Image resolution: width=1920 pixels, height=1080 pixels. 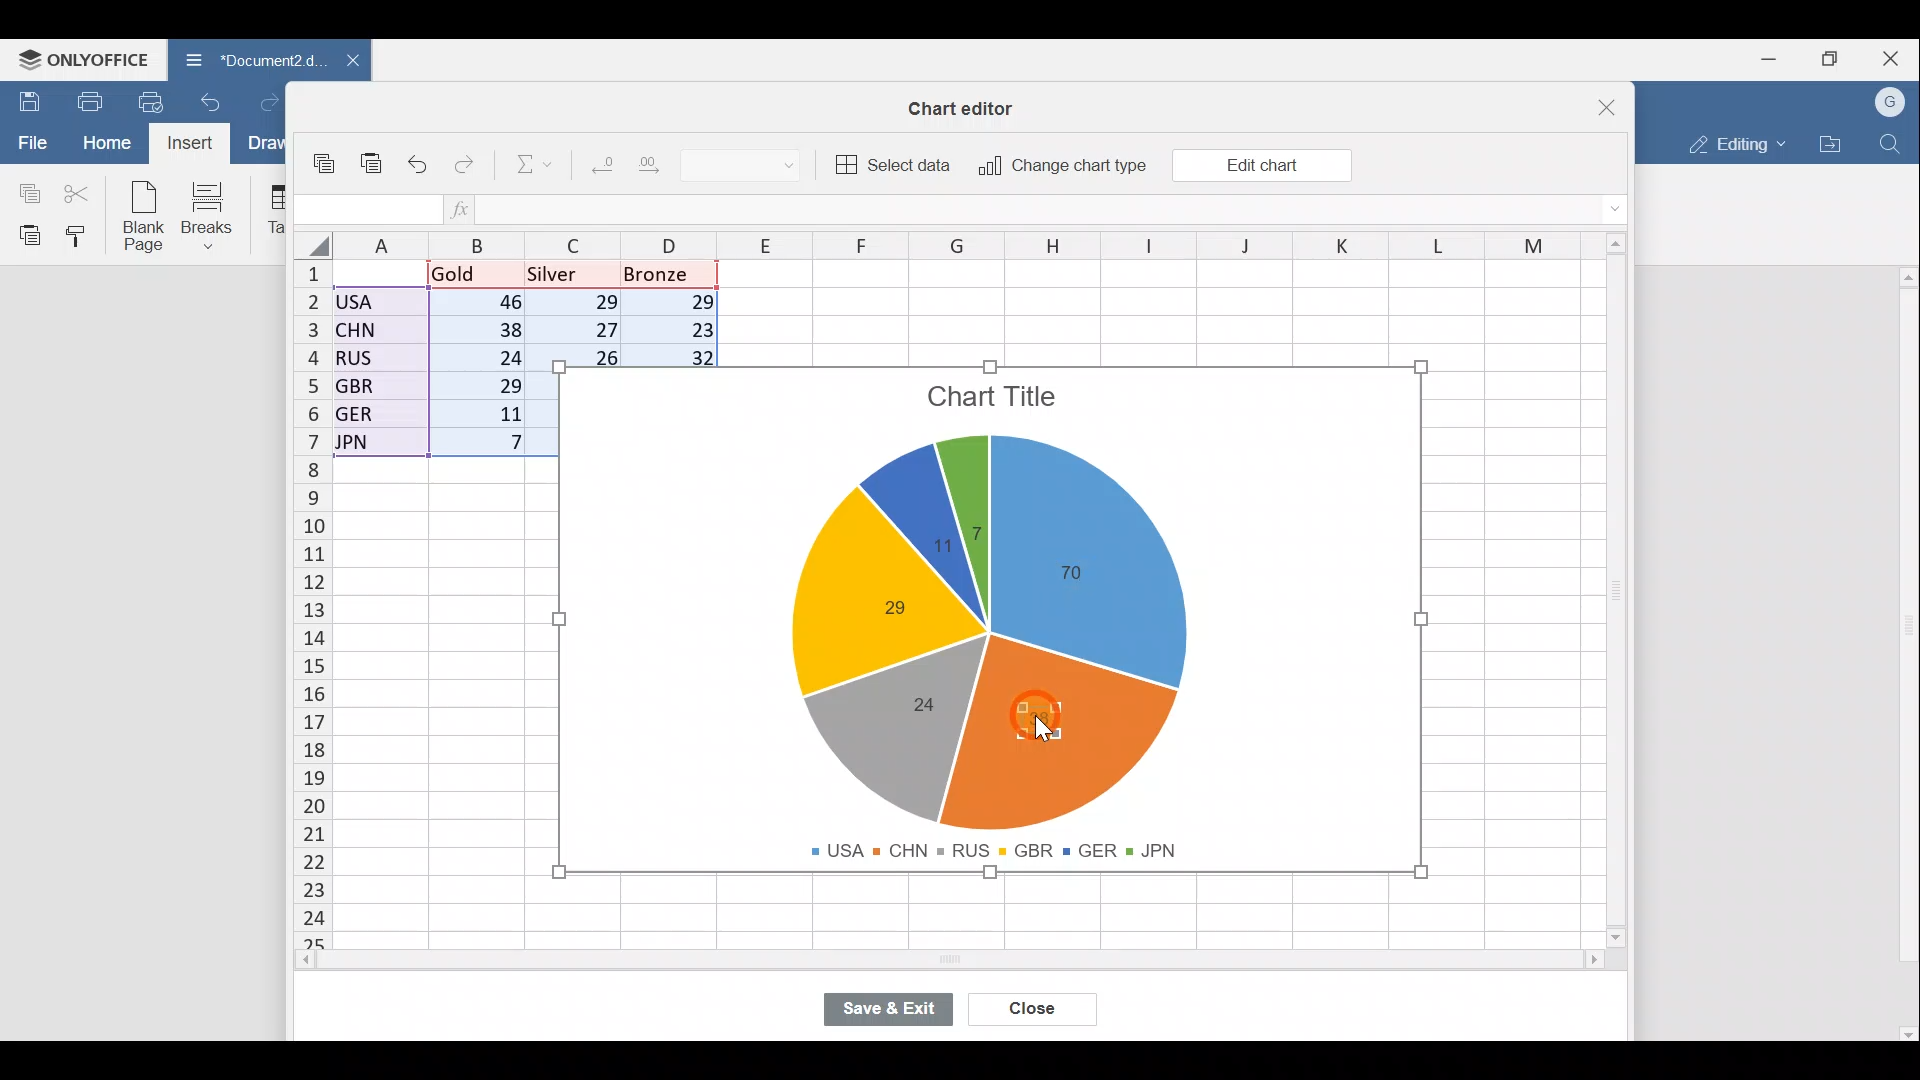 I want to click on Copy, so click(x=25, y=190).